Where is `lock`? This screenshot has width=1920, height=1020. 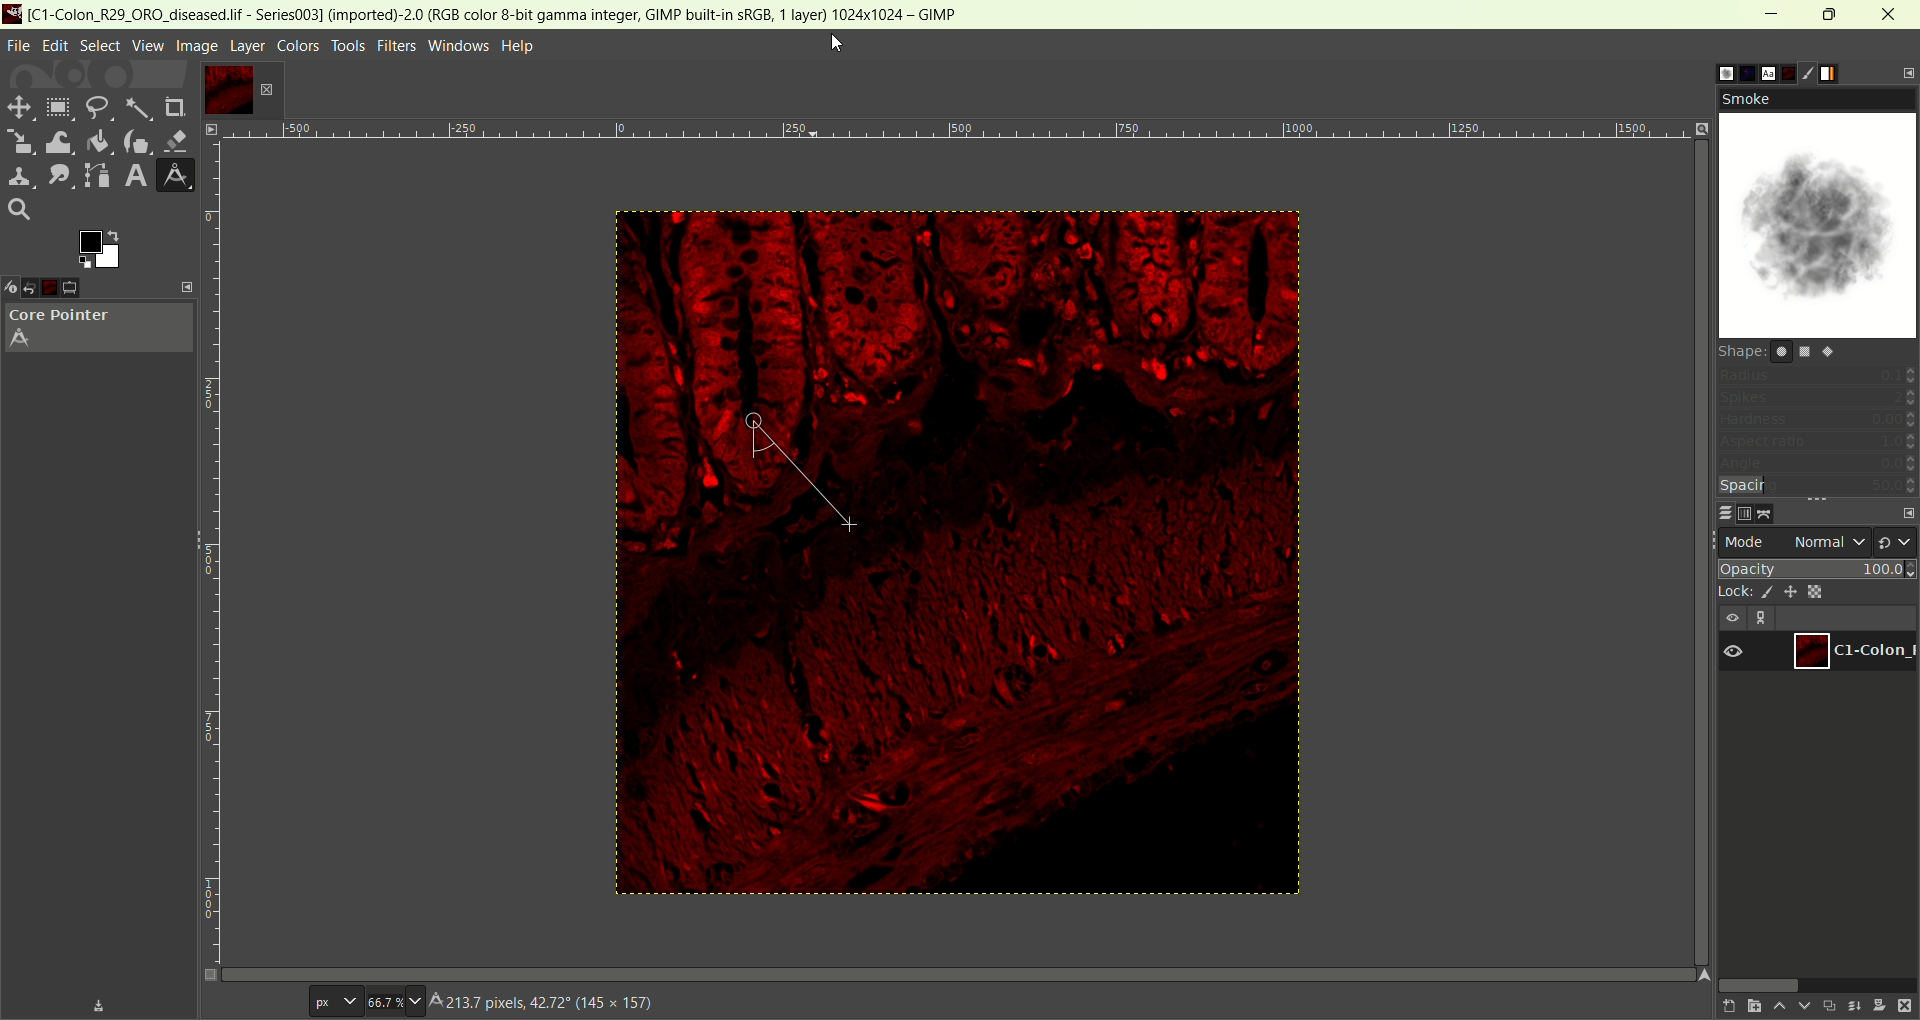 lock is located at coordinates (1731, 593).